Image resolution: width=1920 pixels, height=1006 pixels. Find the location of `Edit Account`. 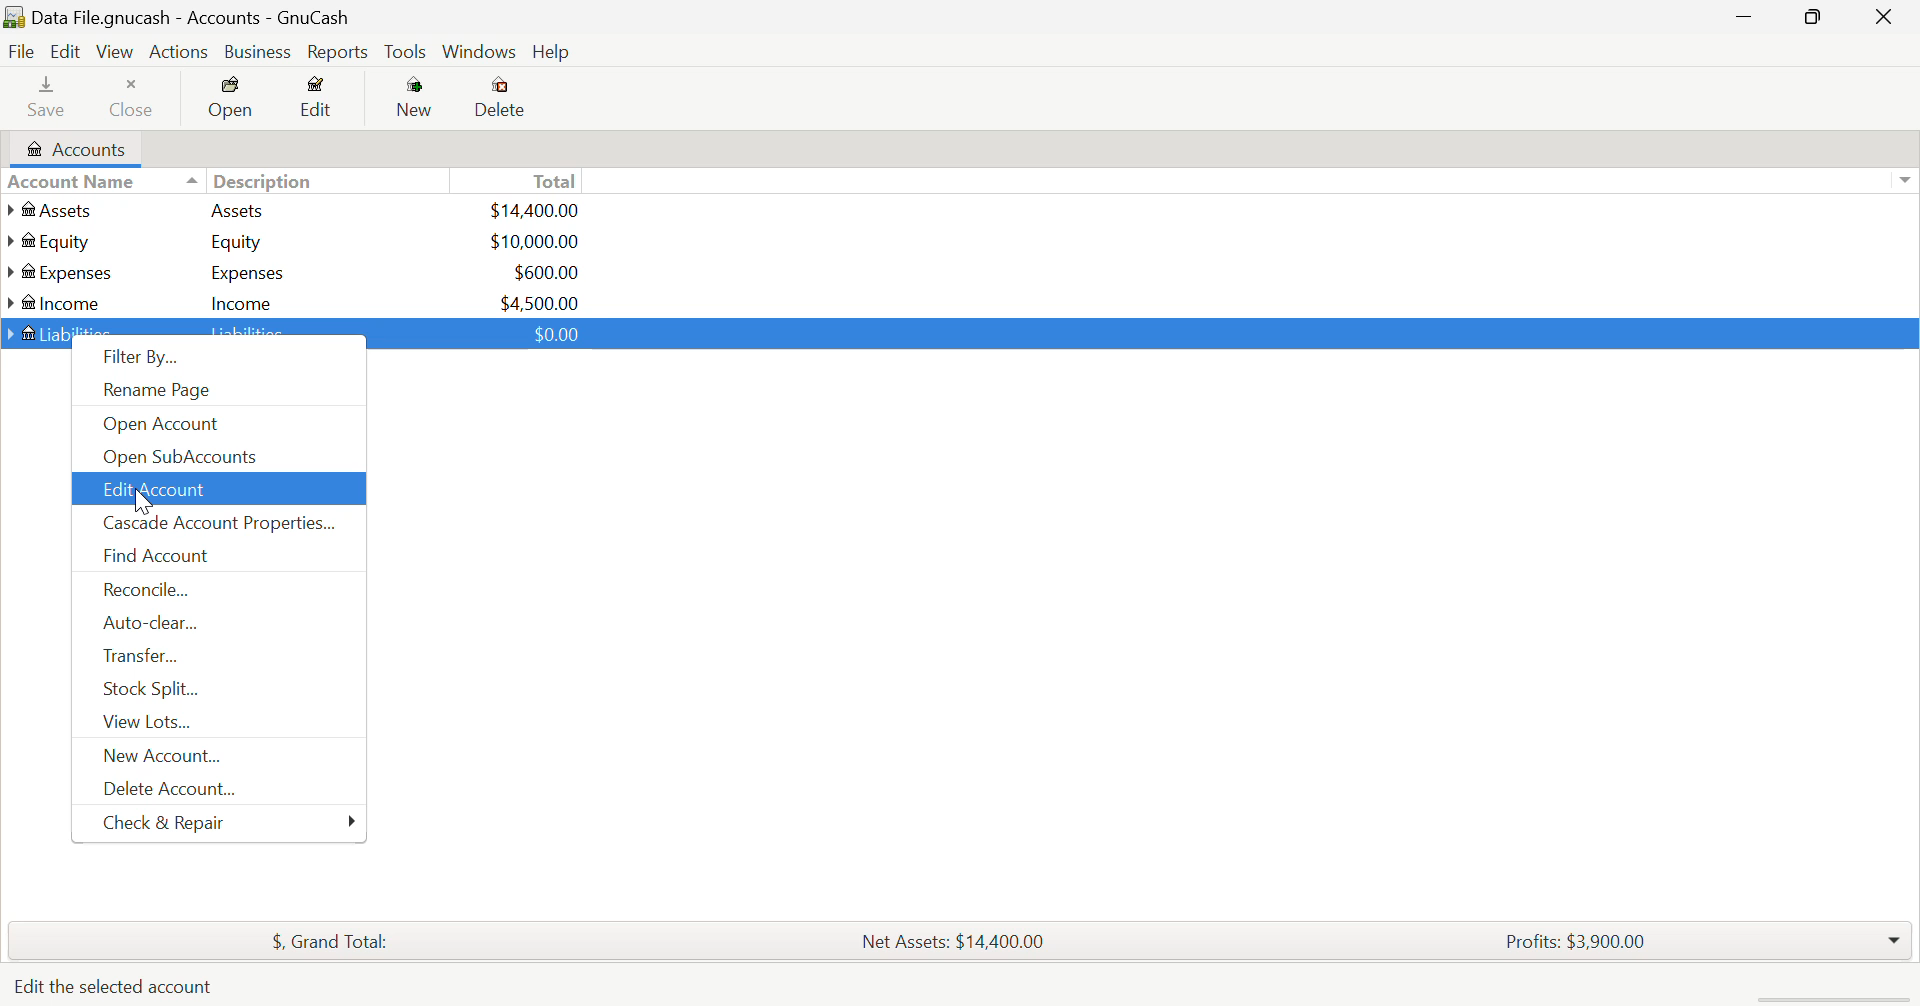

Edit Account is located at coordinates (217, 489).